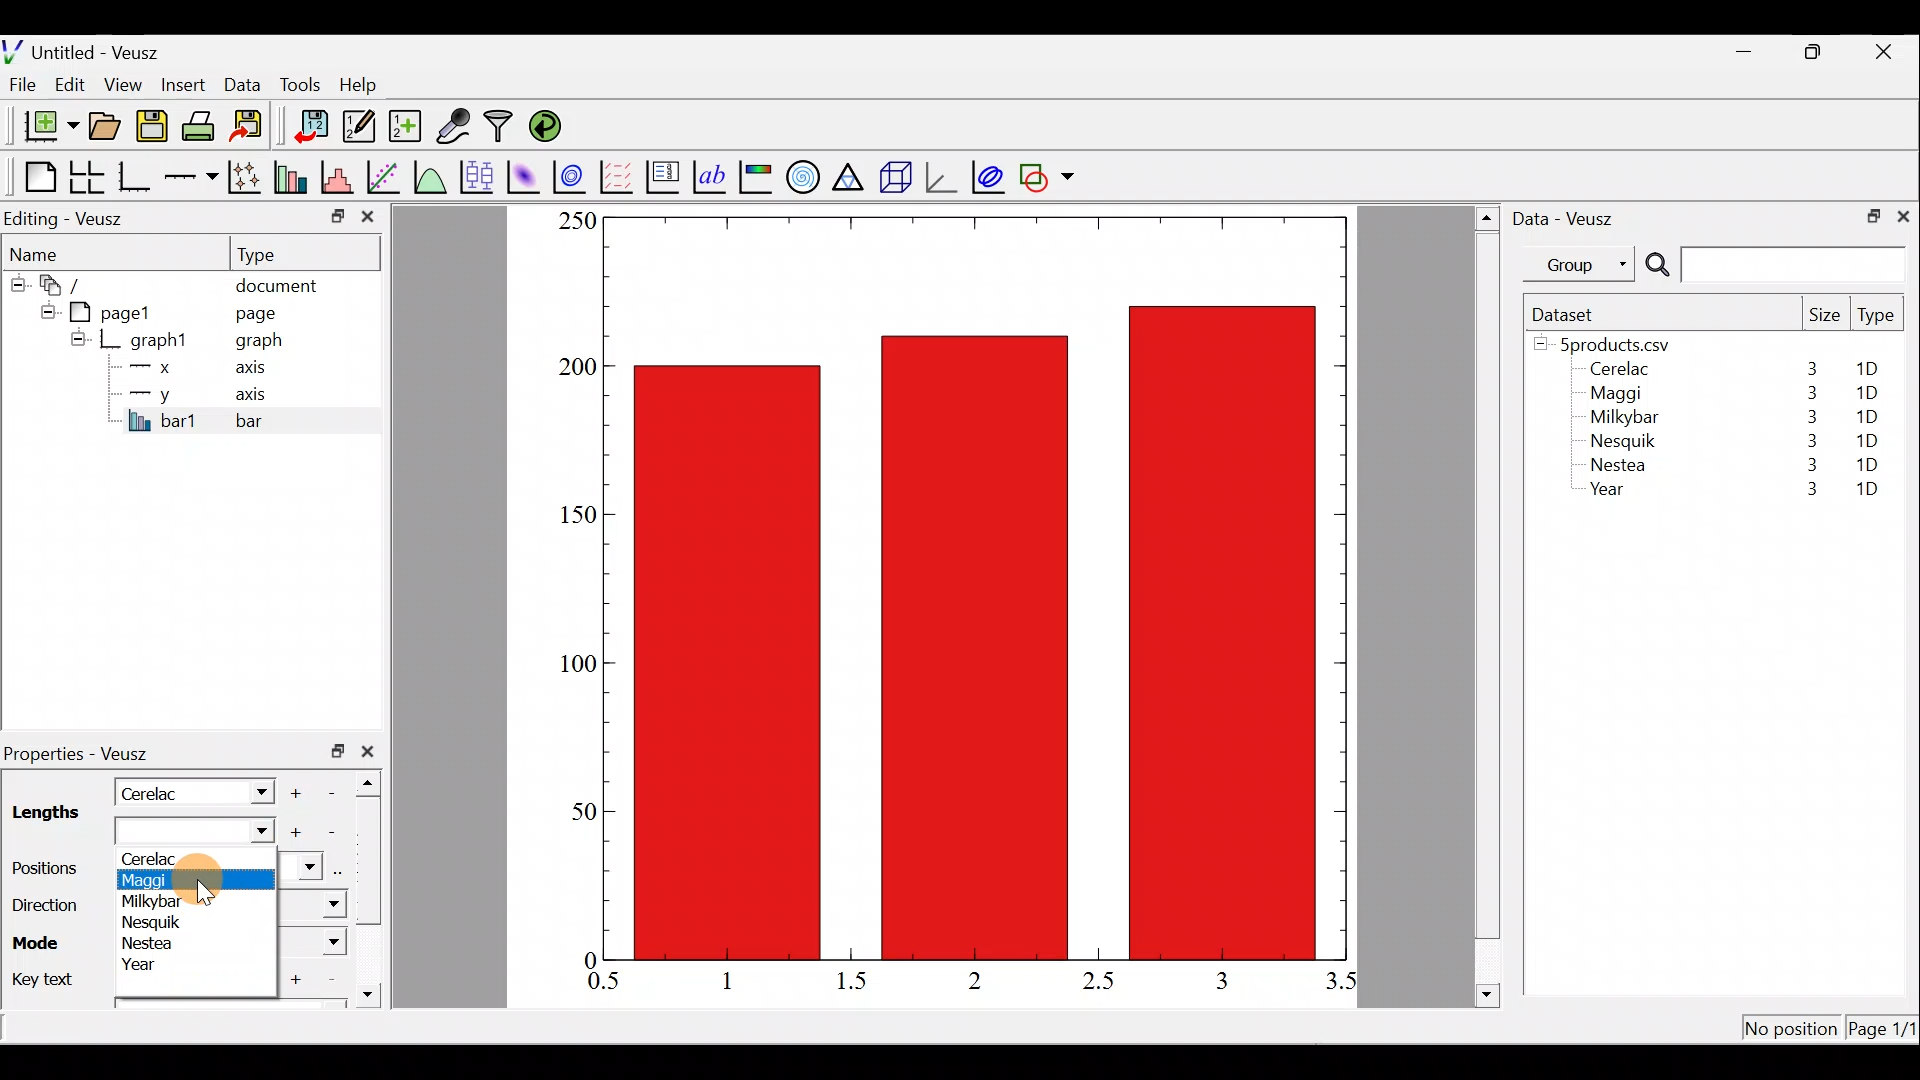  I want to click on 1D, so click(1874, 369).